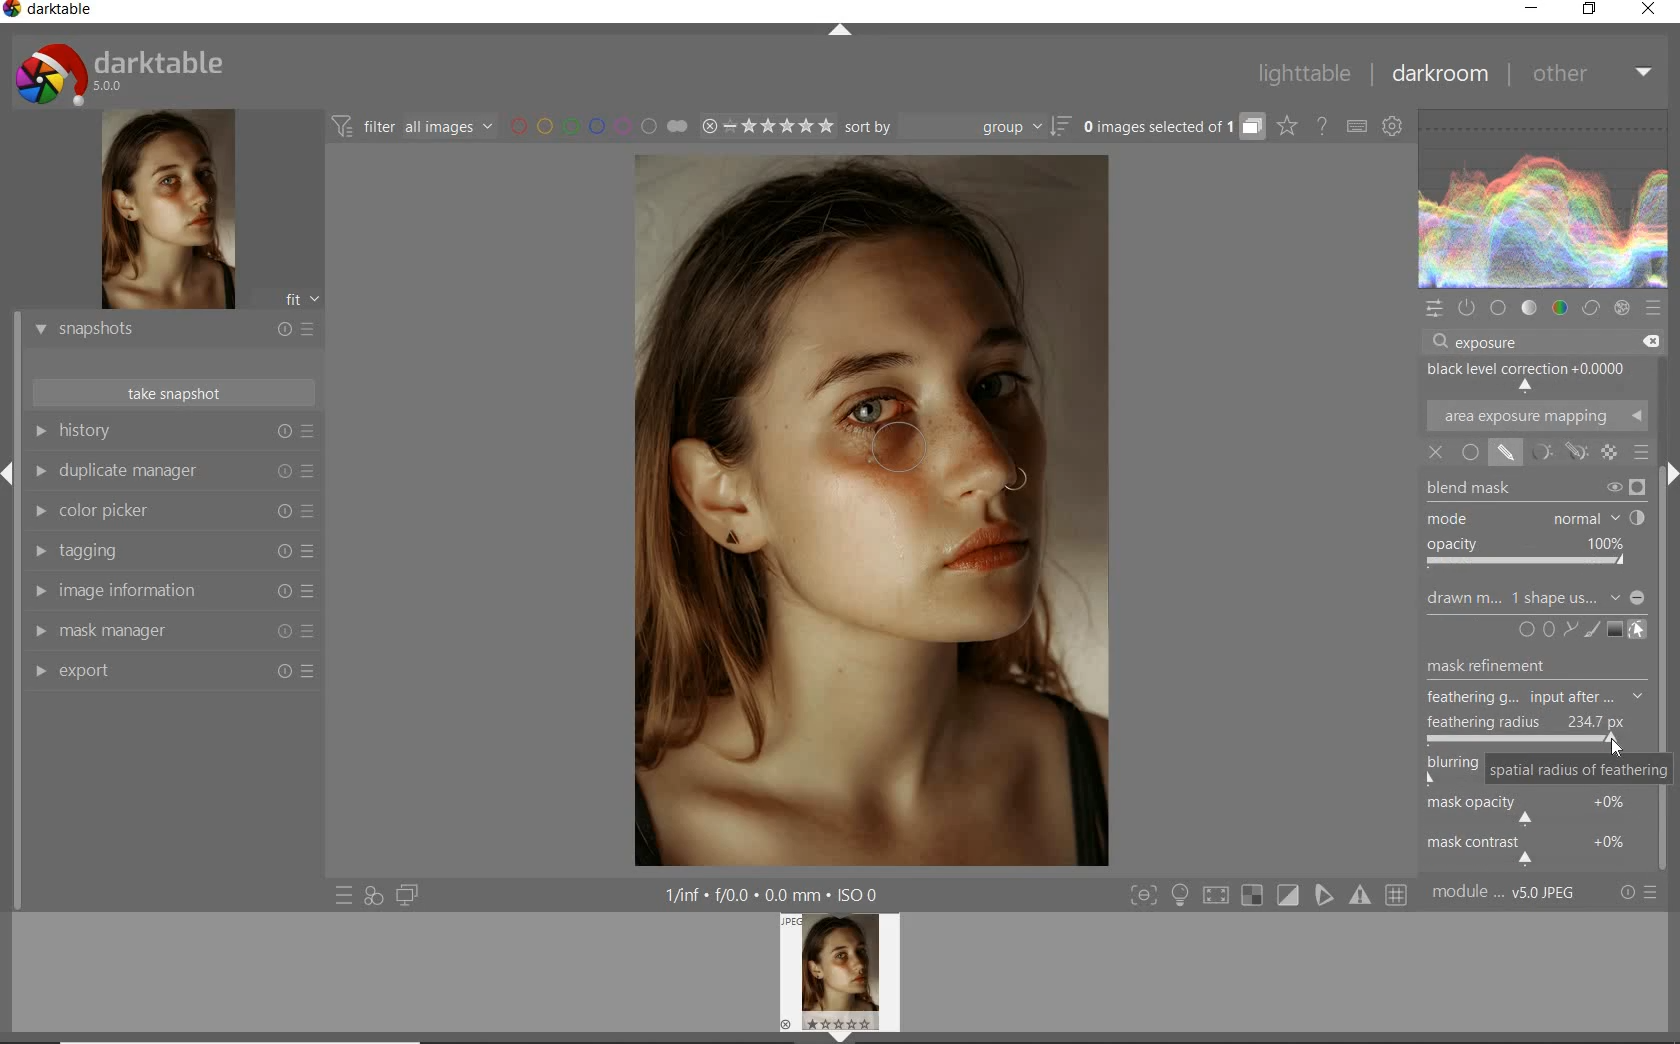 Image resolution: width=1680 pixels, height=1044 pixels. I want to click on FEATHERING RADIUS ADJUSTED, so click(1533, 729).